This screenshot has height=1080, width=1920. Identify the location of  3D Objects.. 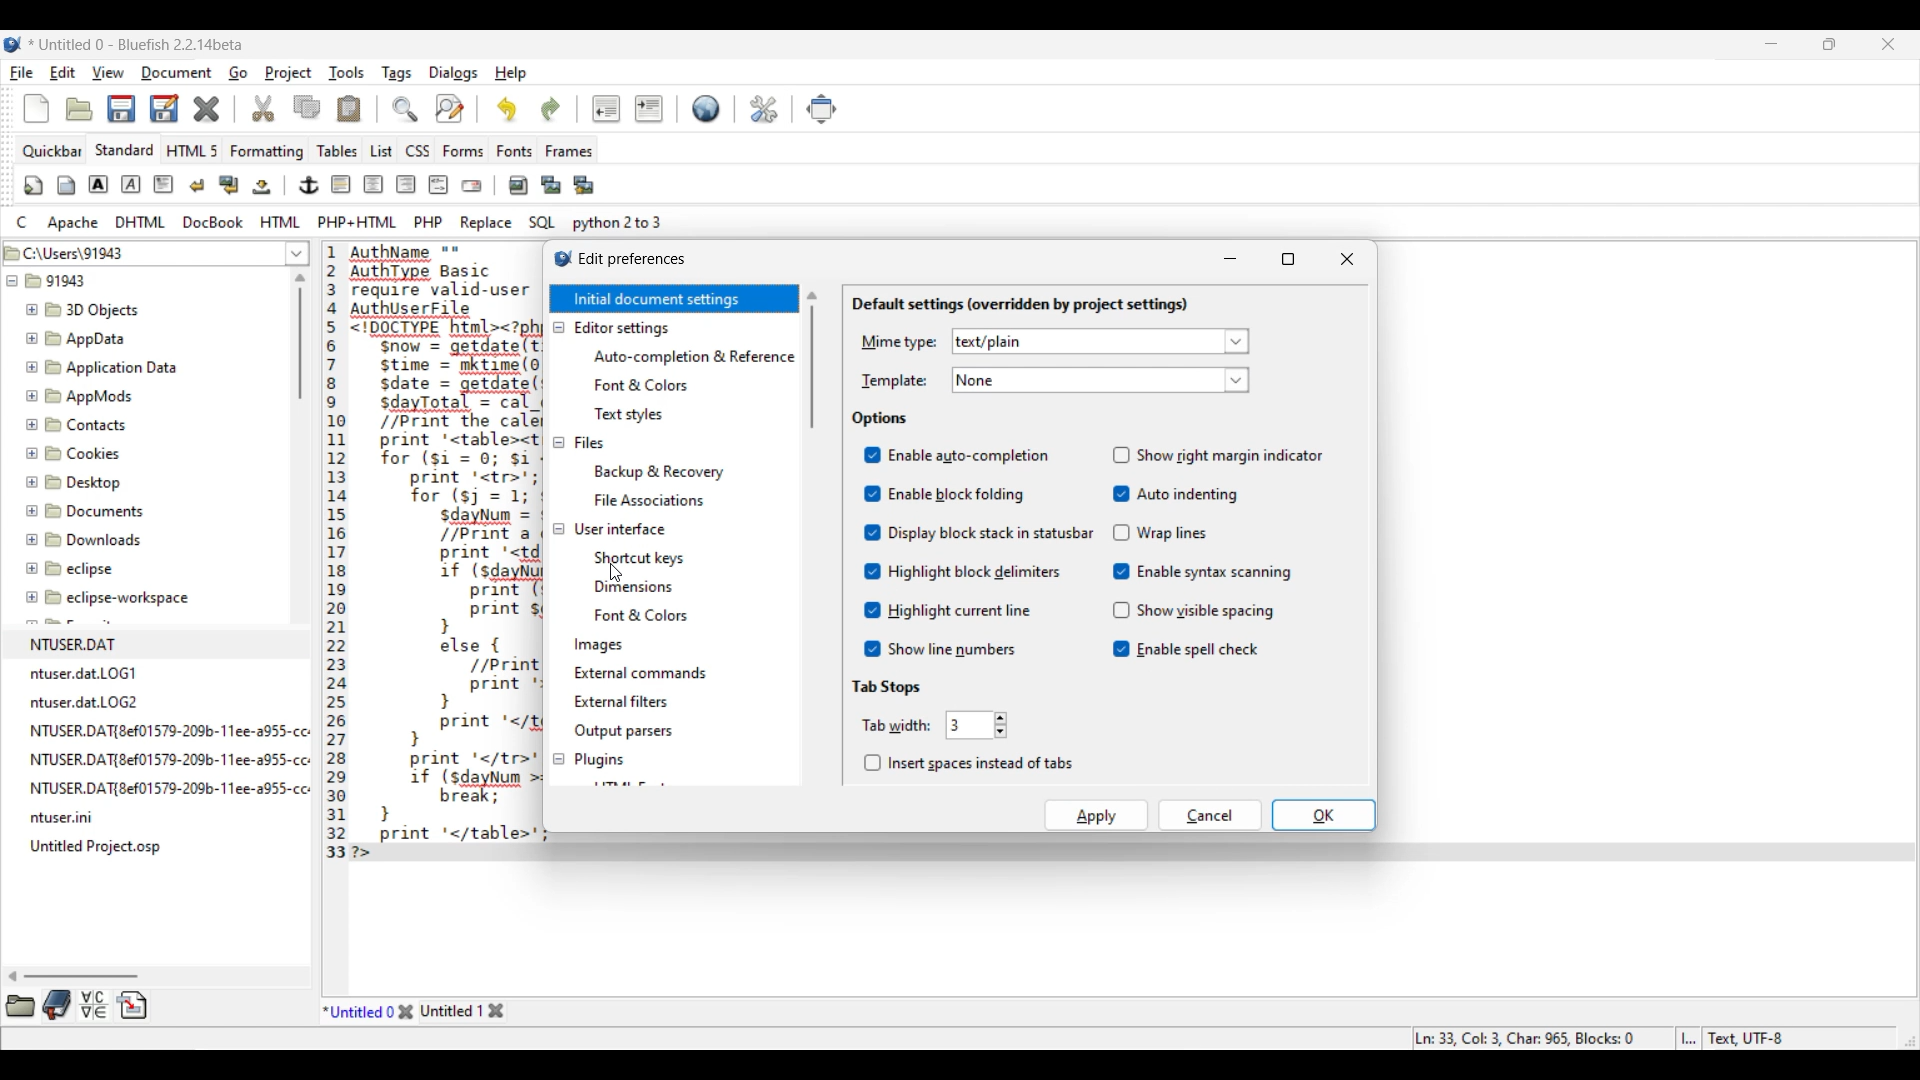
(85, 311).